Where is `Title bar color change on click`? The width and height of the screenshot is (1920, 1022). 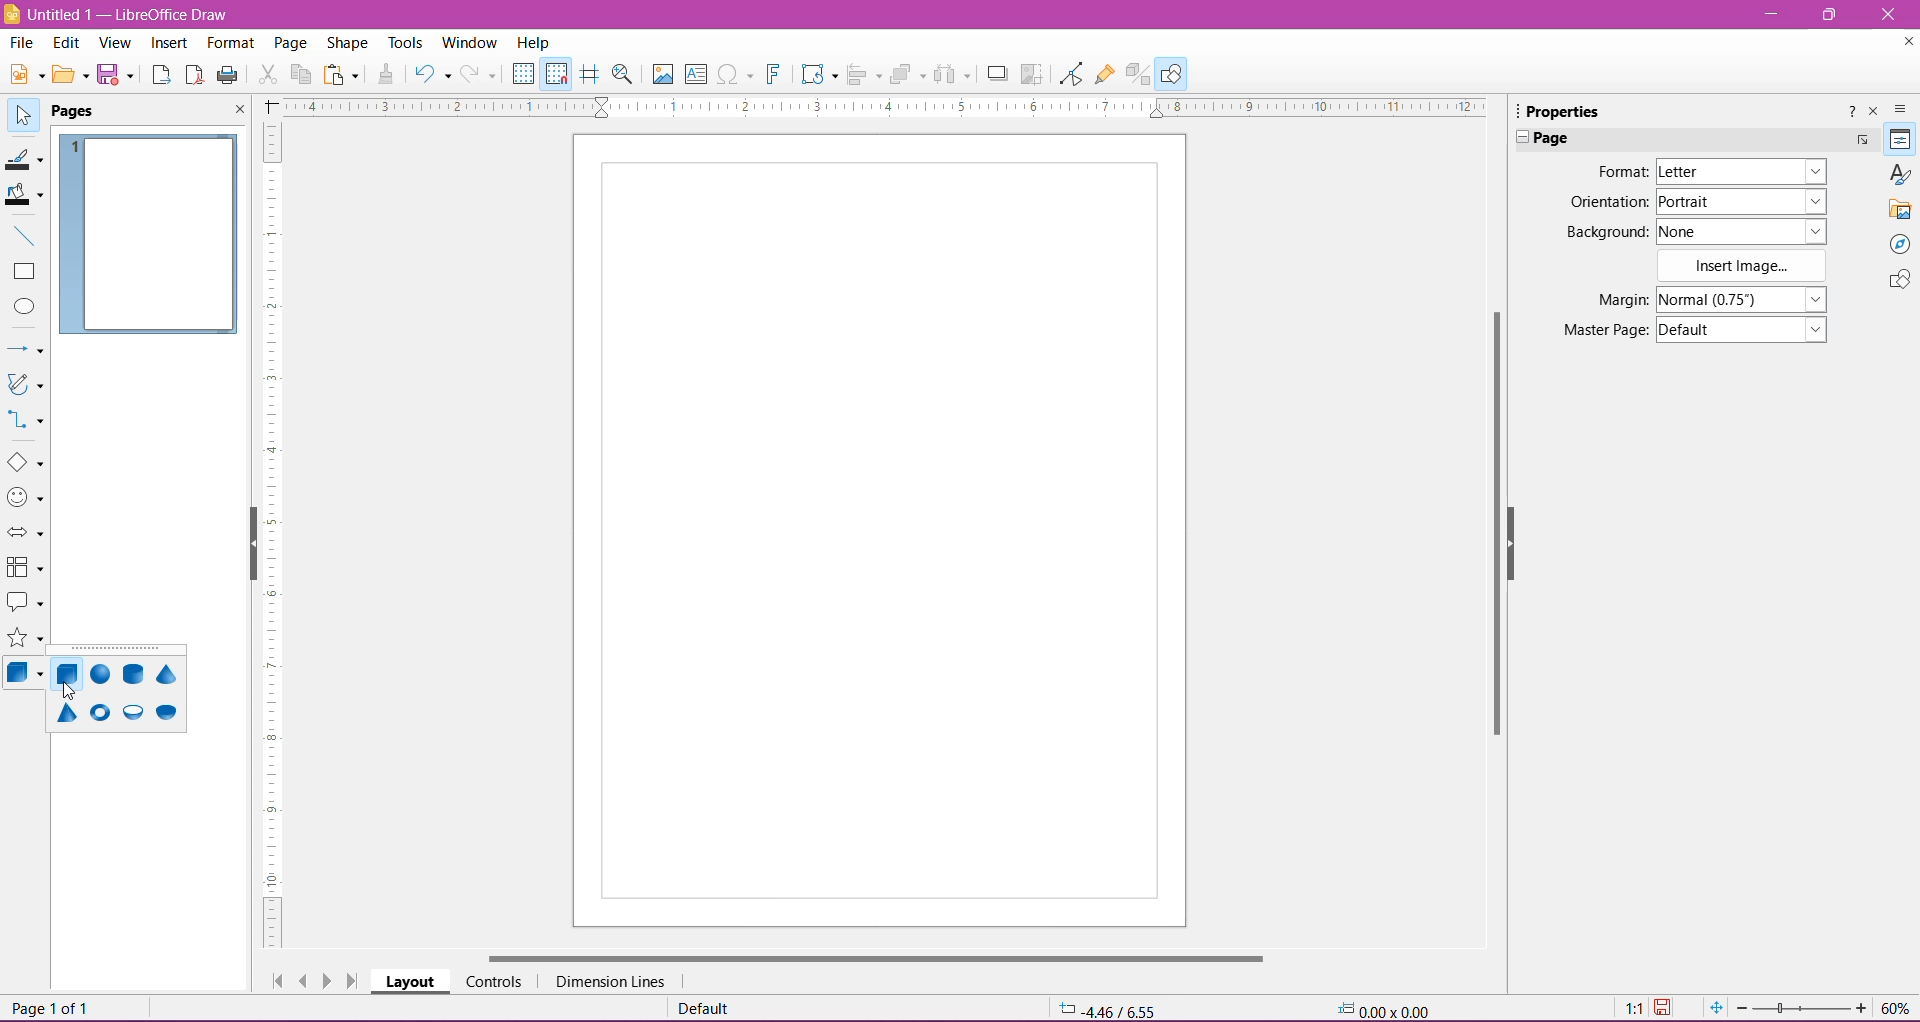 Title bar color change on click is located at coordinates (961, 15).